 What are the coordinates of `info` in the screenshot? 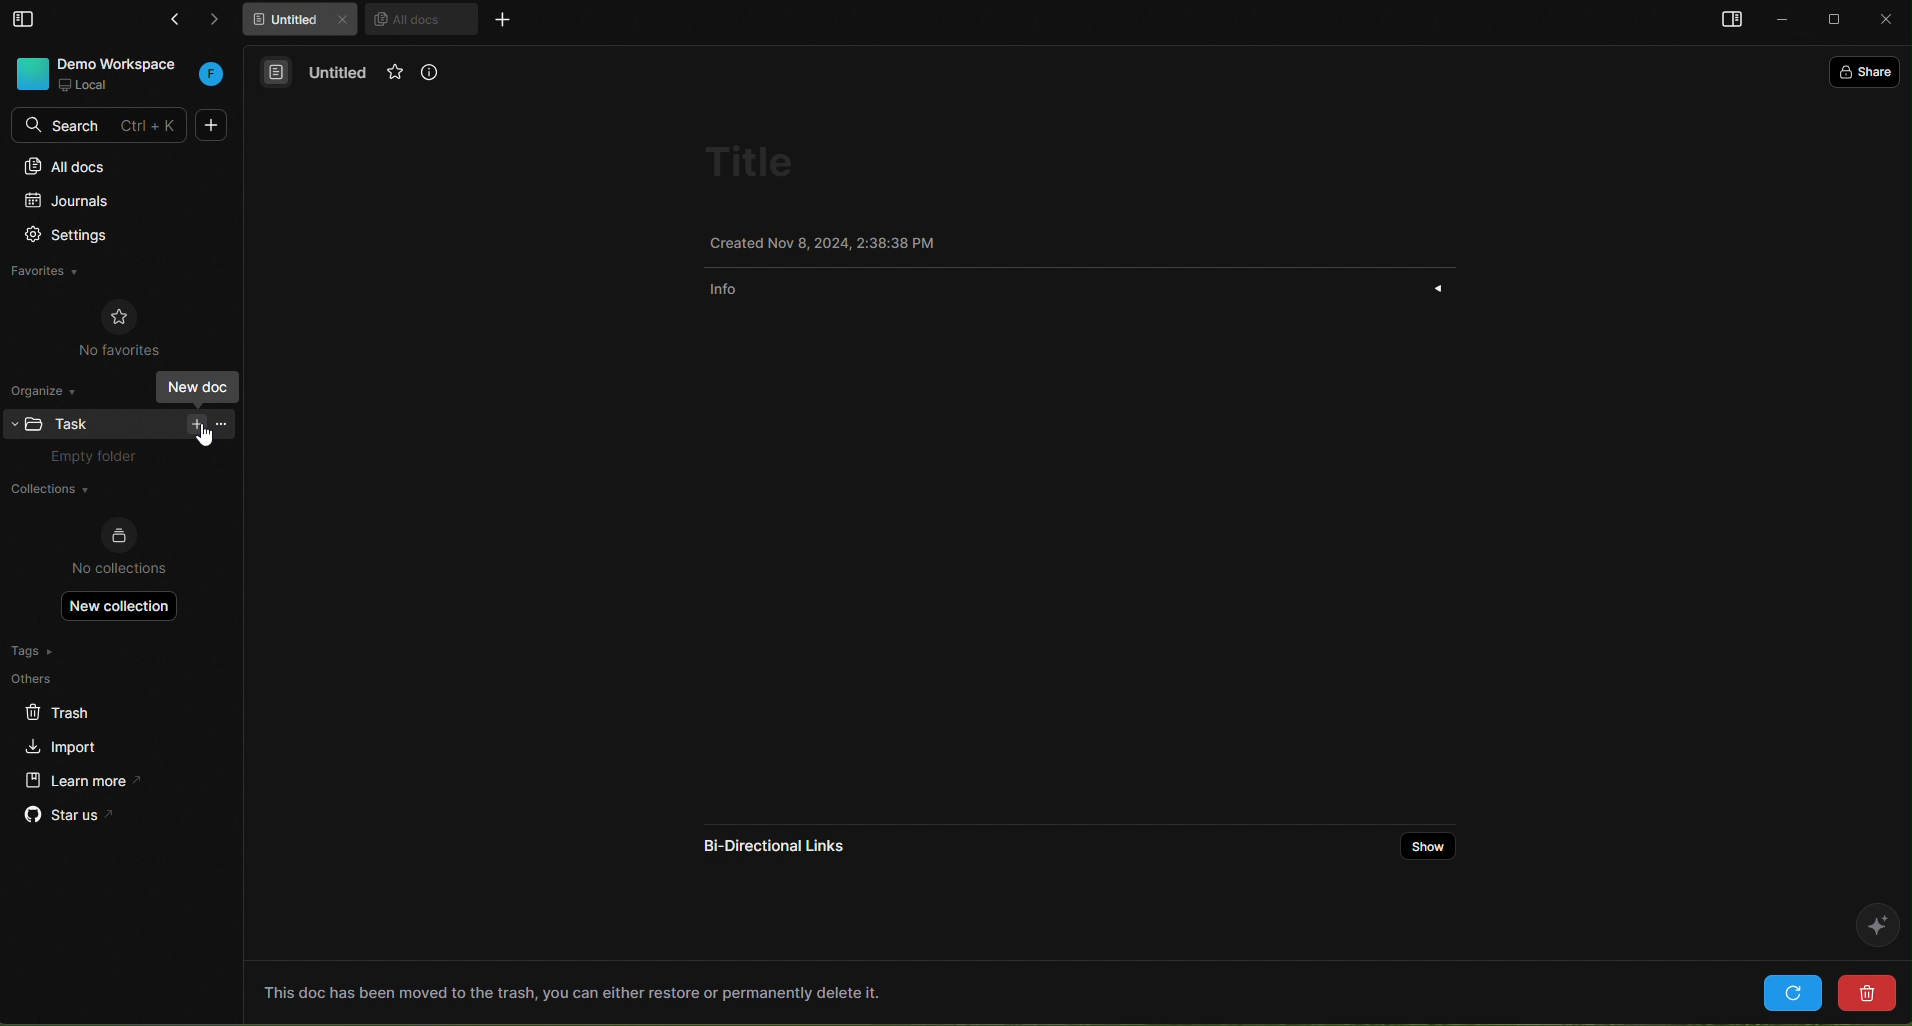 It's located at (444, 75).